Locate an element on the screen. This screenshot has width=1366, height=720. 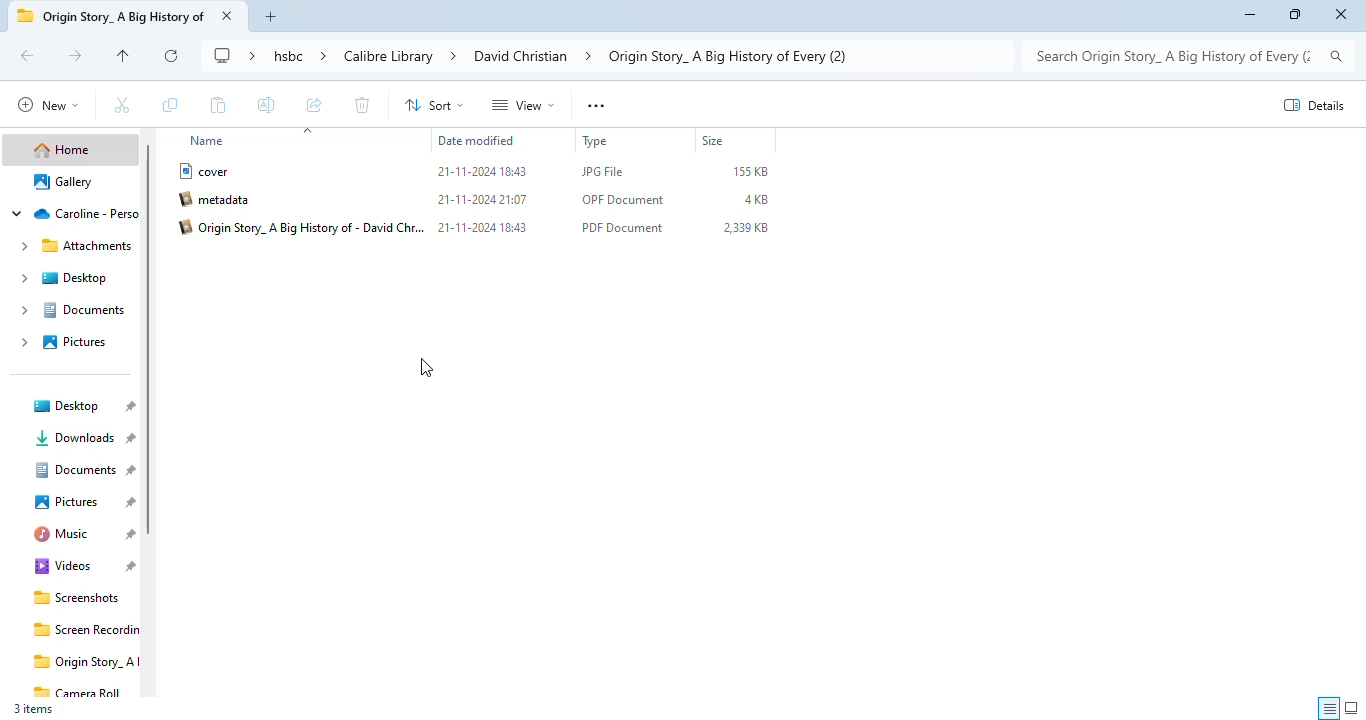
pictures is located at coordinates (84, 502).